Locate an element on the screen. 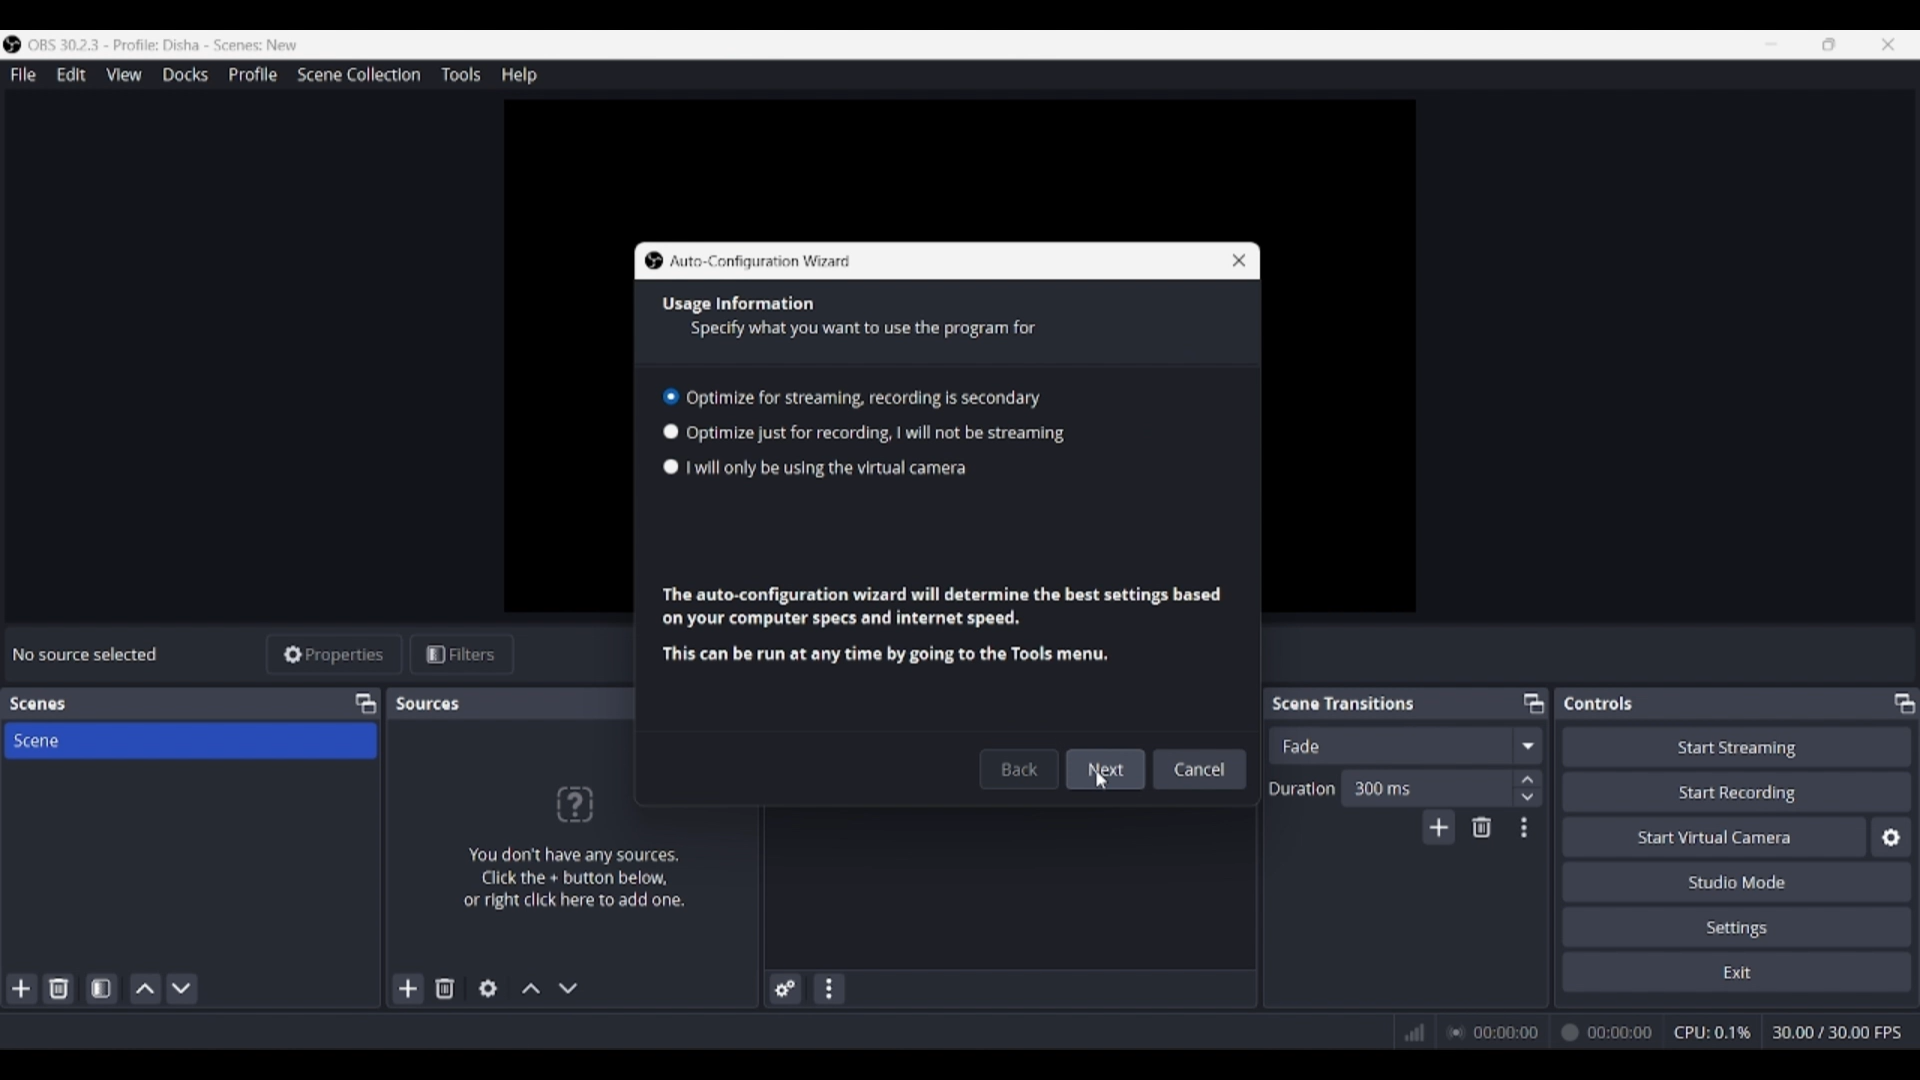 This screenshot has width=1920, height=1080. Scene collection menu is located at coordinates (358, 74).